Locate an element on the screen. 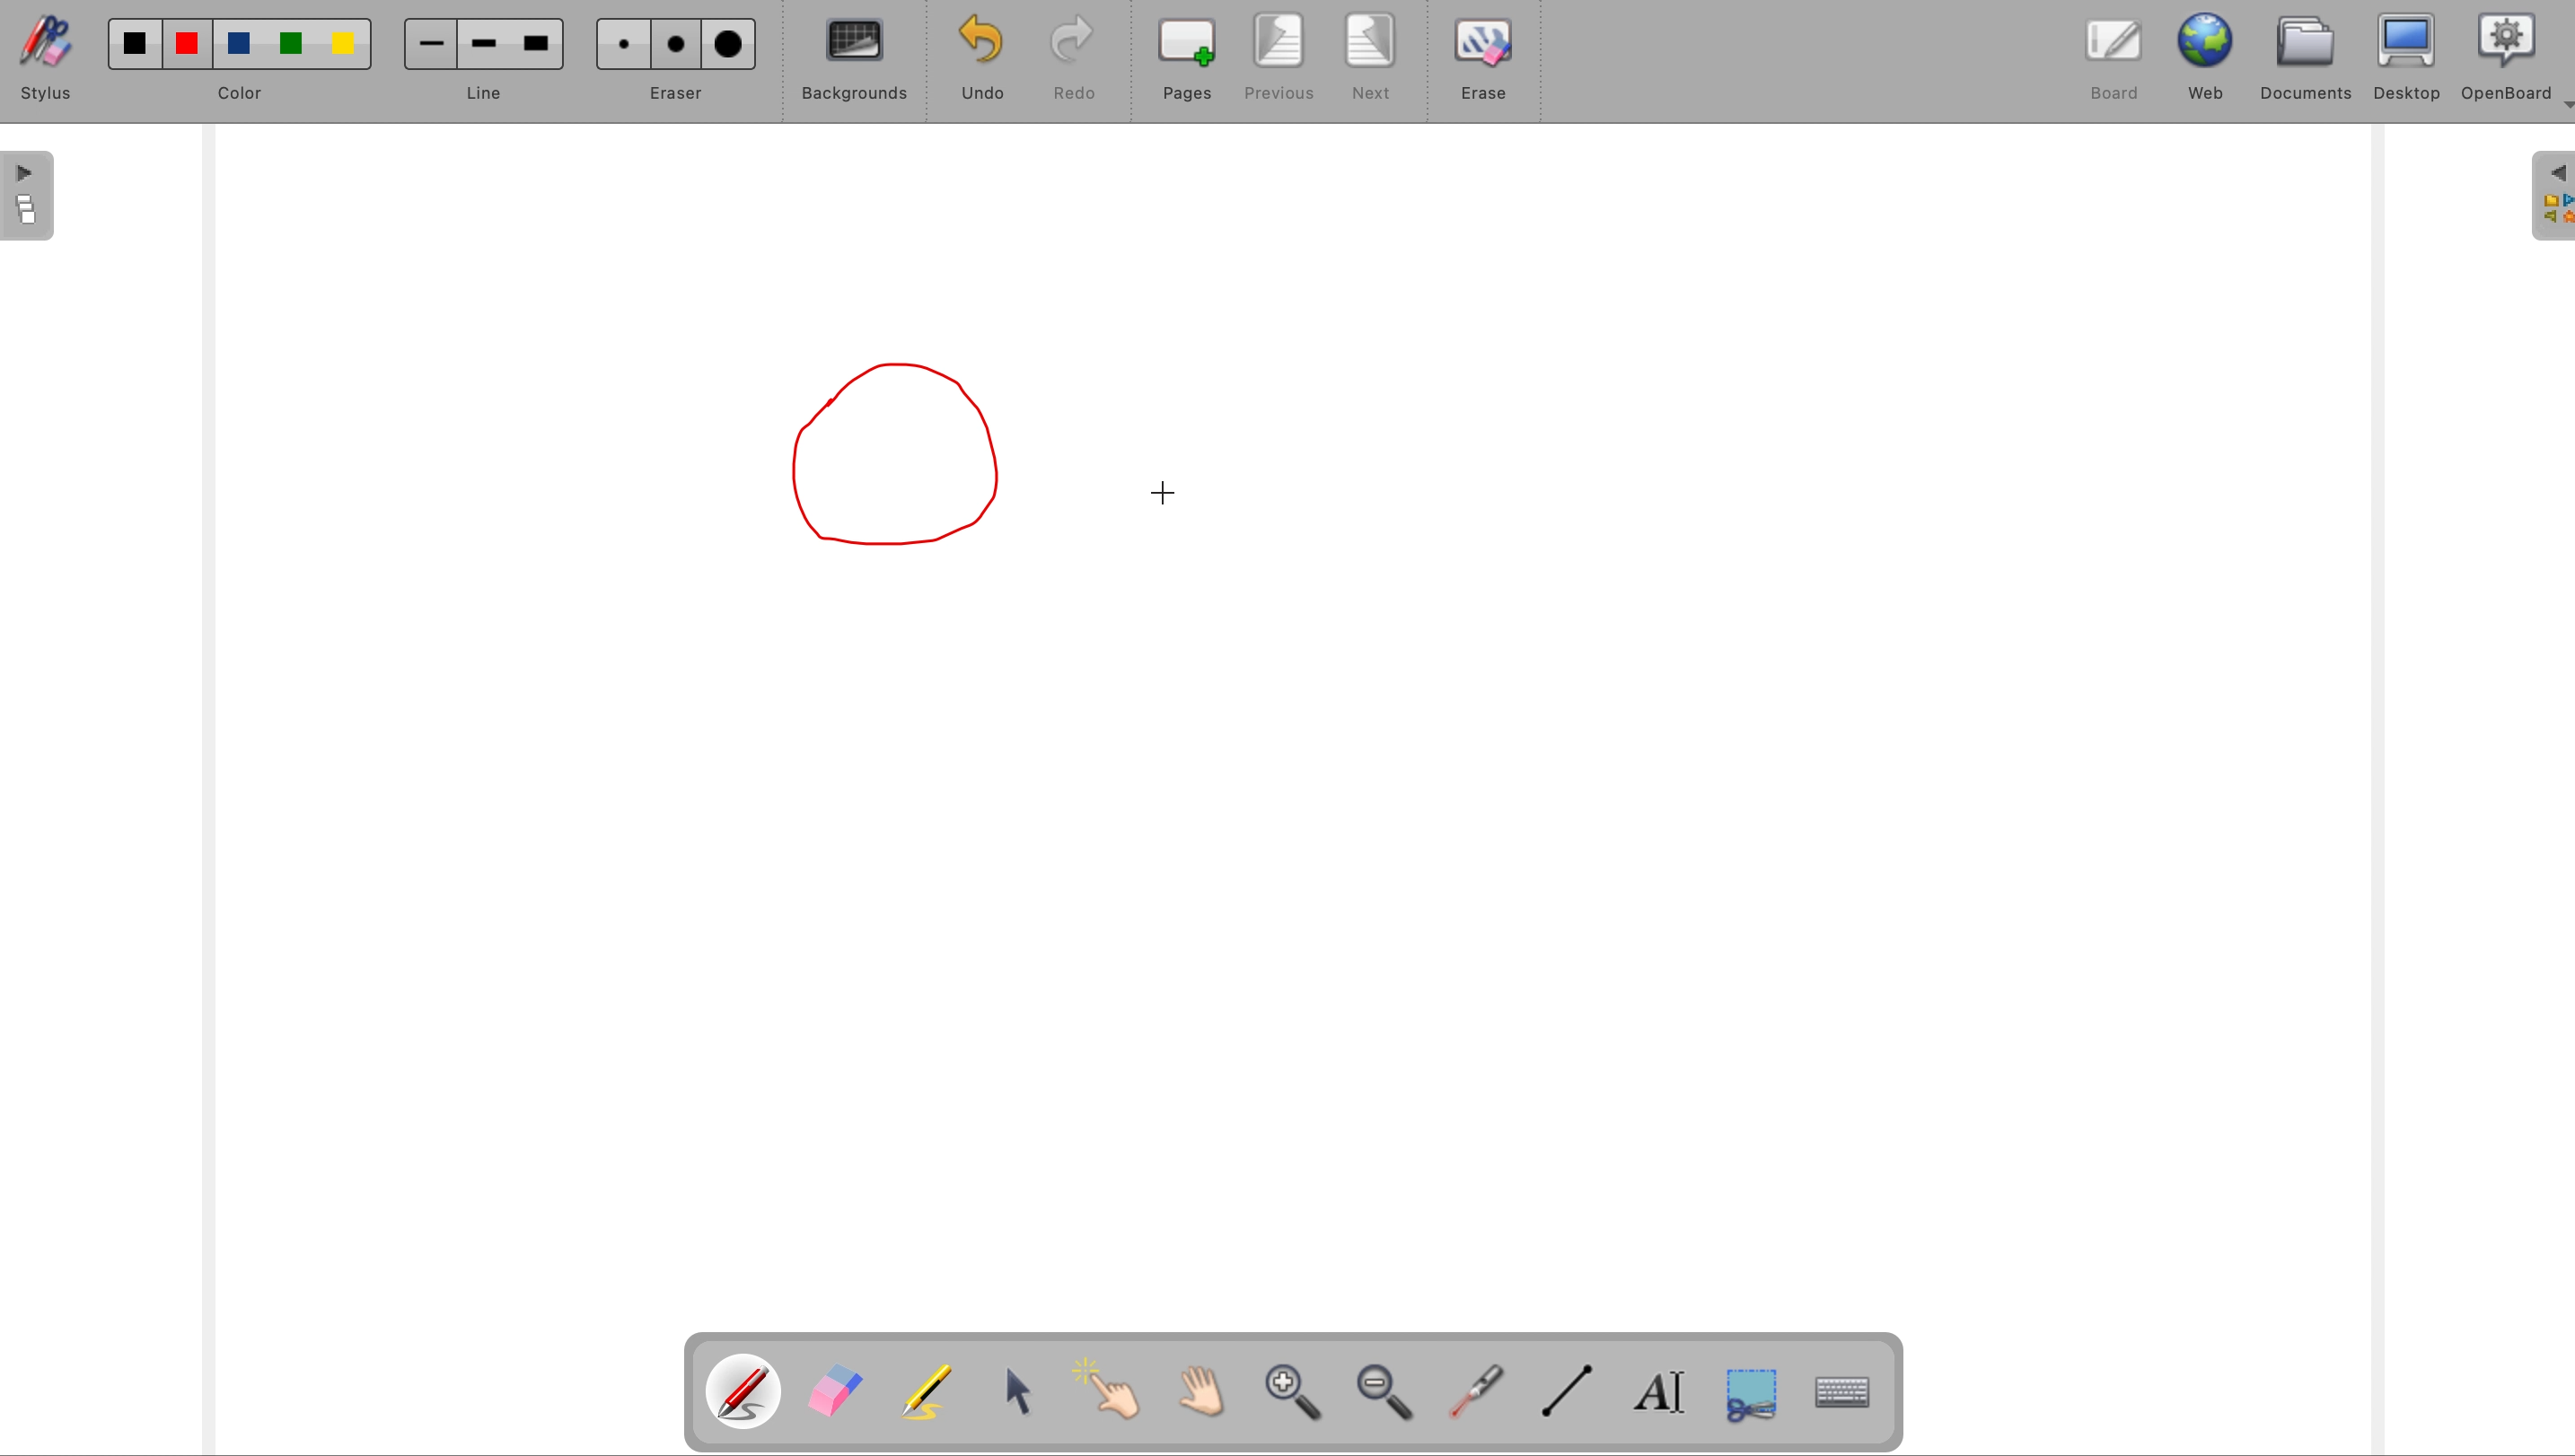 The height and width of the screenshot is (1456, 2575). openboard is located at coordinates (2502, 58).